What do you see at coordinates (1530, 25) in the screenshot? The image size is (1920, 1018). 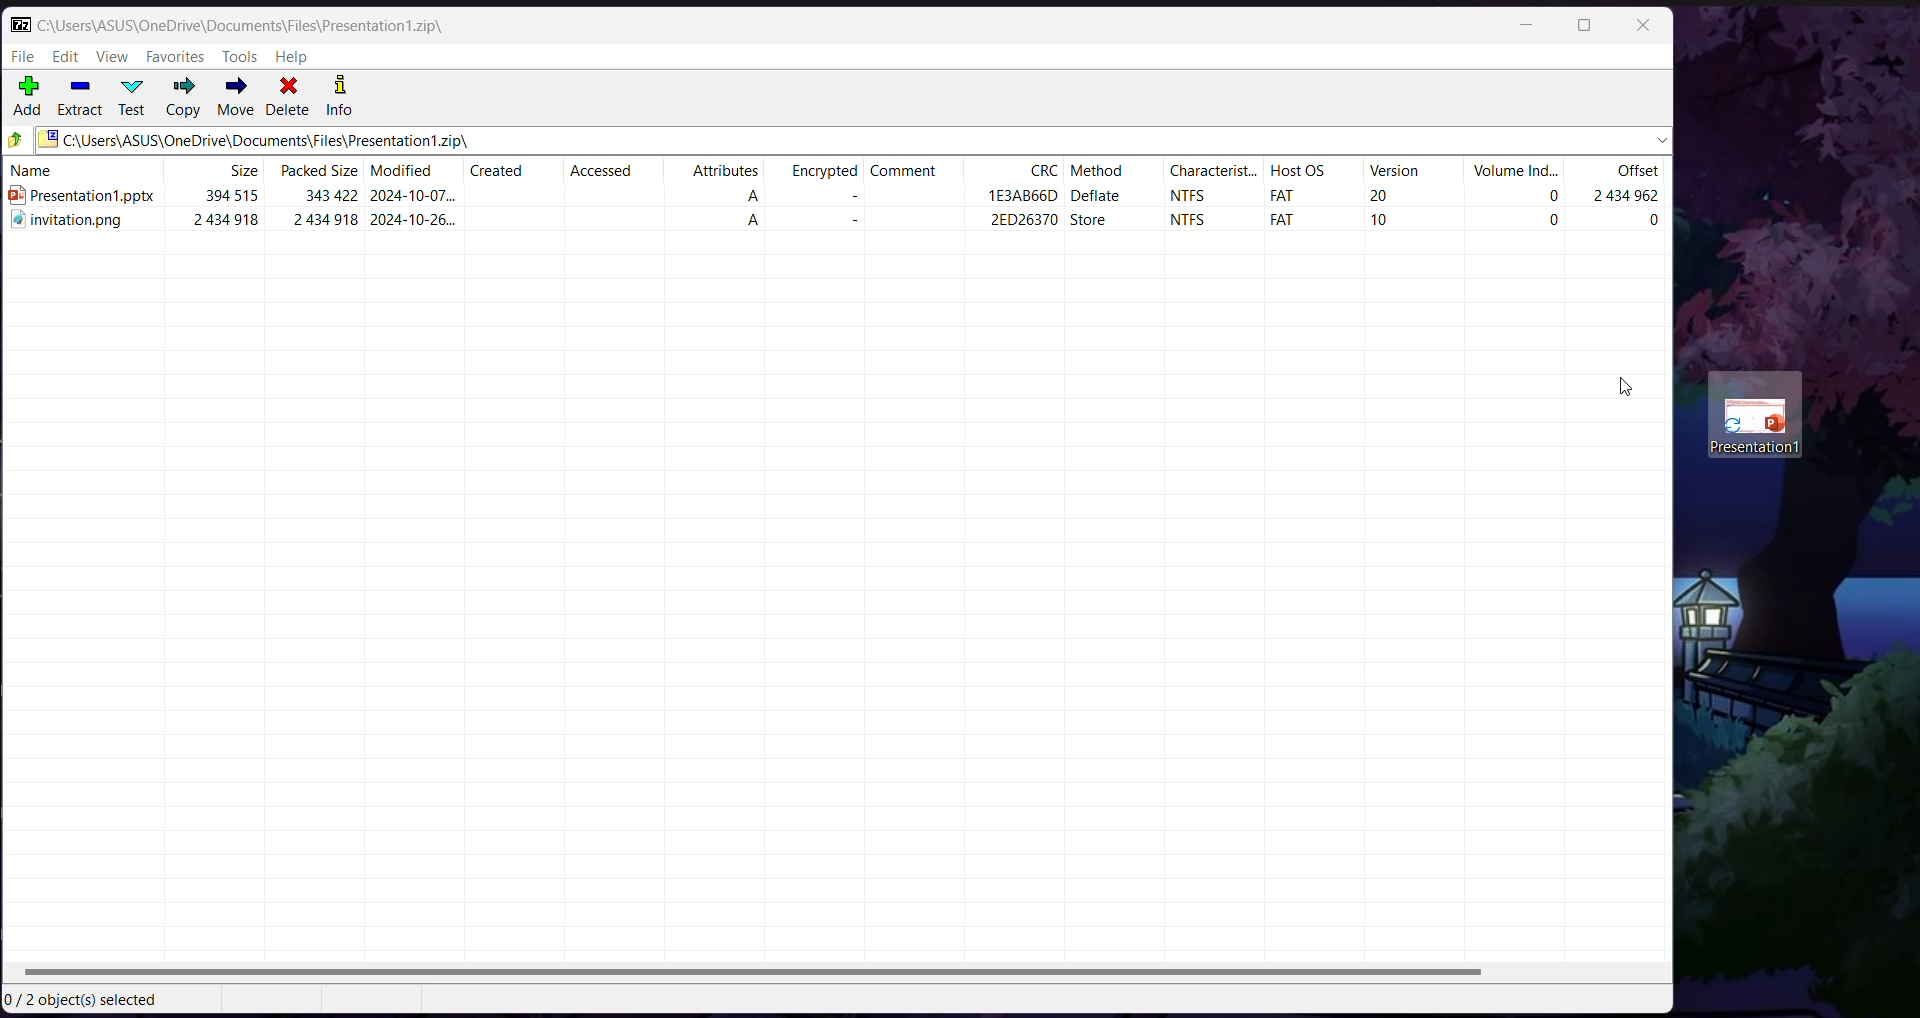 I see `Minimize` at bounding box center [1530, 25].